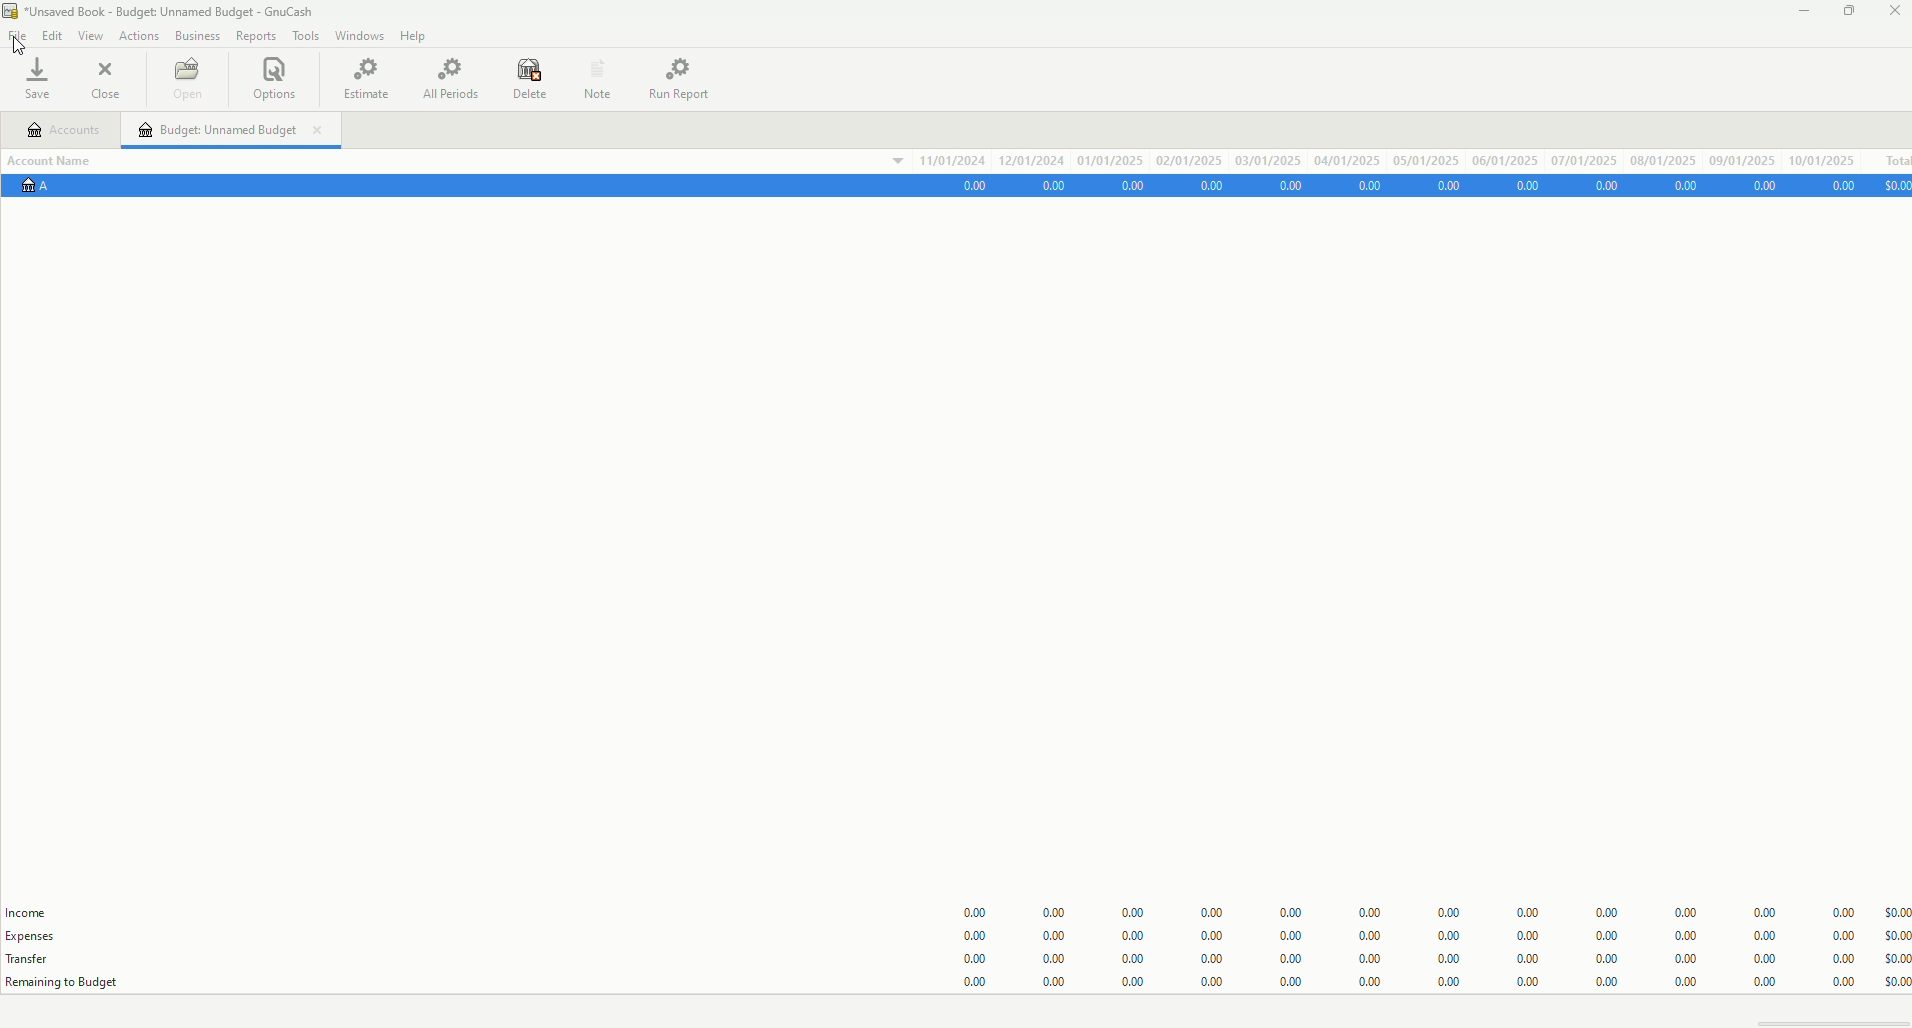 The width and height of the screenshot is (1912, 1028). I want to click on Remaining Budget, so click(73, 983).